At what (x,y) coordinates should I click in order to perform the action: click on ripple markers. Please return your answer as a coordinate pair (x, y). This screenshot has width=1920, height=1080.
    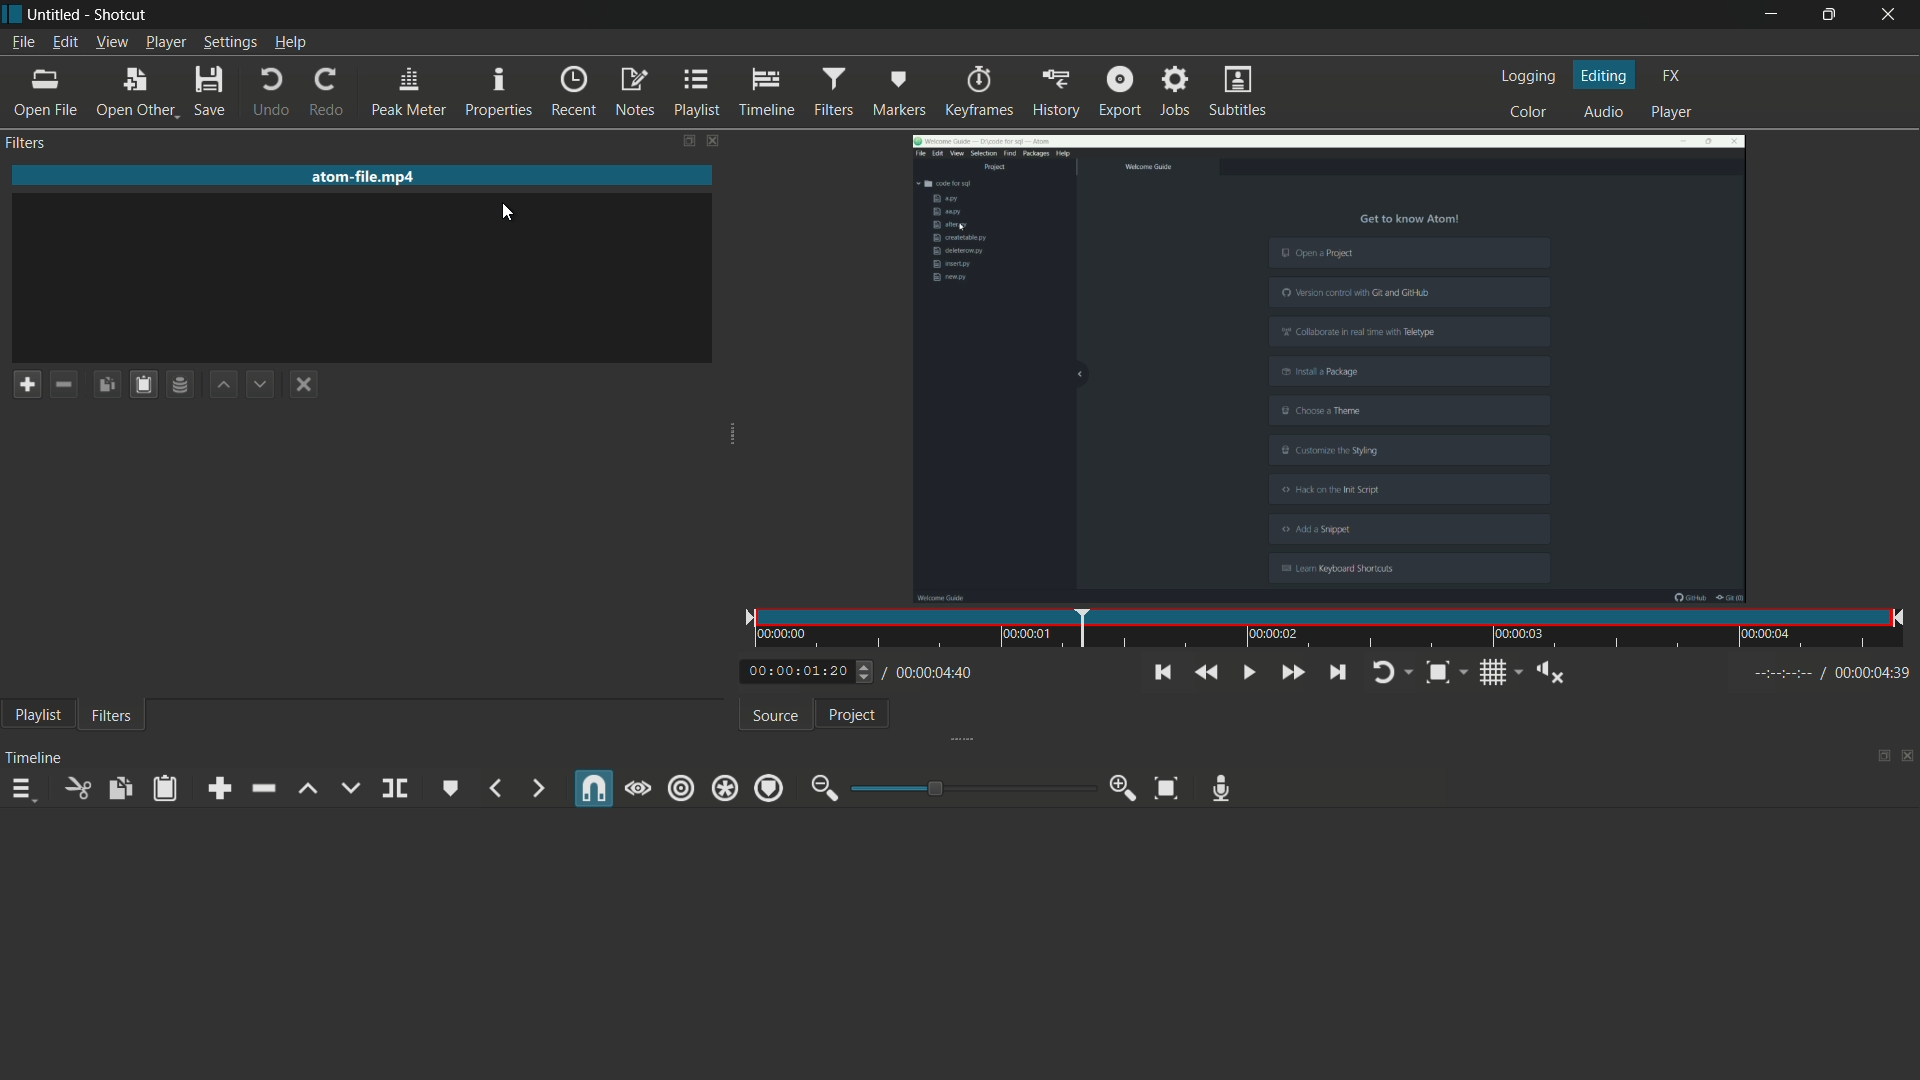
    Looking at the image, I should click on (768, 788).